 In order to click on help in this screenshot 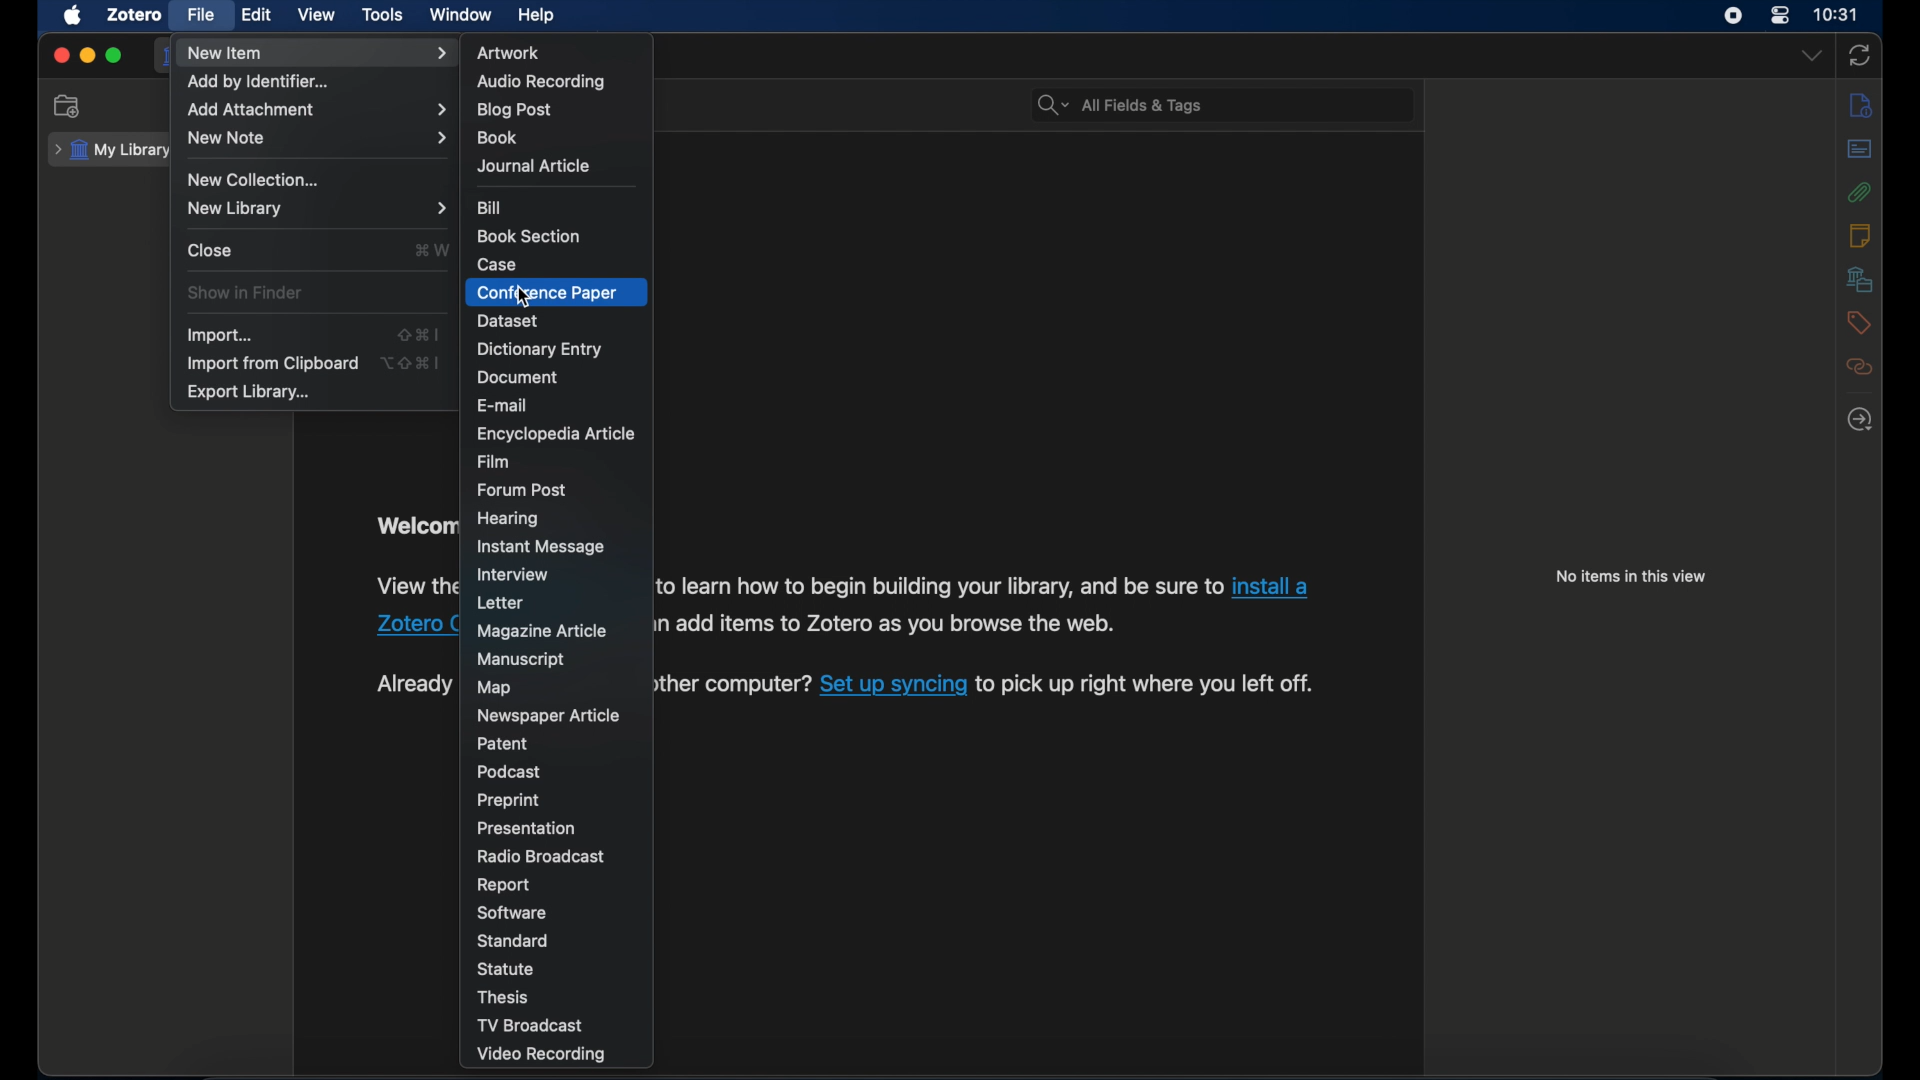, I will do `click(536, 16)`.